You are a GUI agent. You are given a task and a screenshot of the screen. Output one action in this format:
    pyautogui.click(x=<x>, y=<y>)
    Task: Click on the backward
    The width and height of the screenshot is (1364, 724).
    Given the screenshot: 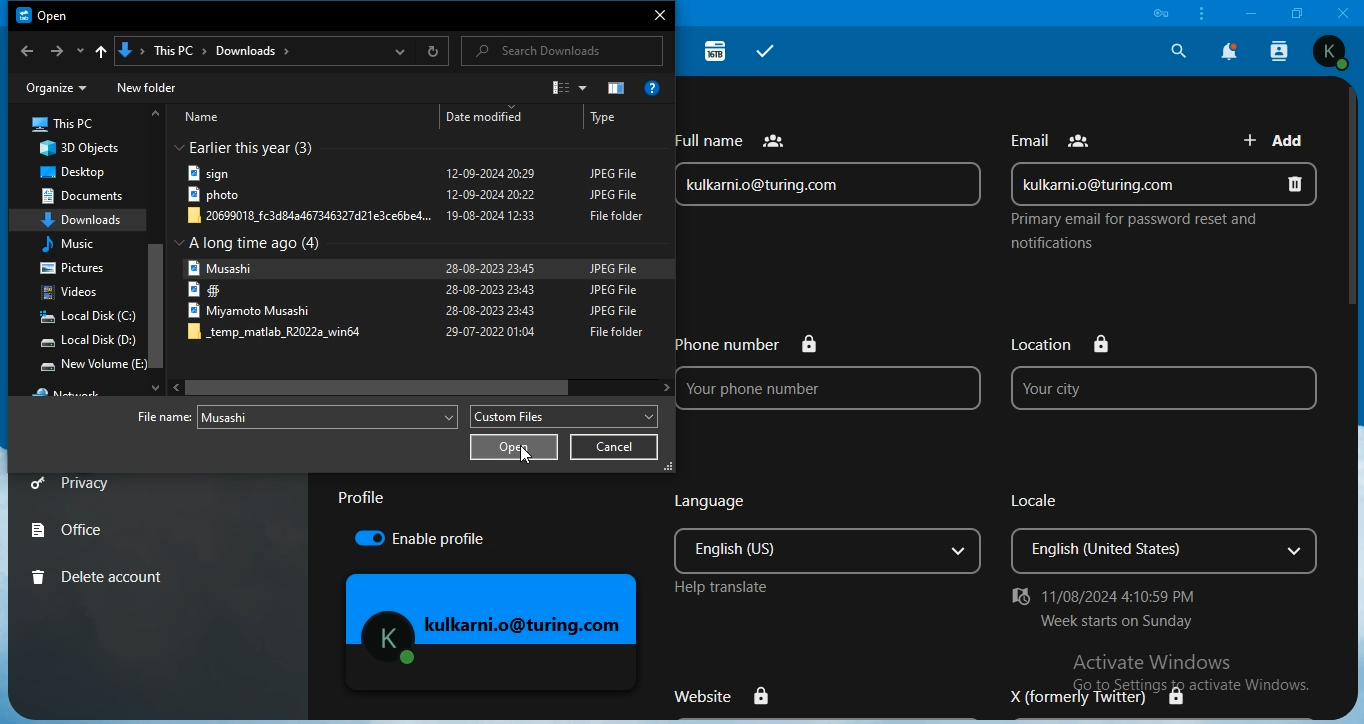 What is the action you would take?
    pyautogui.click(x=26, y=52)
    